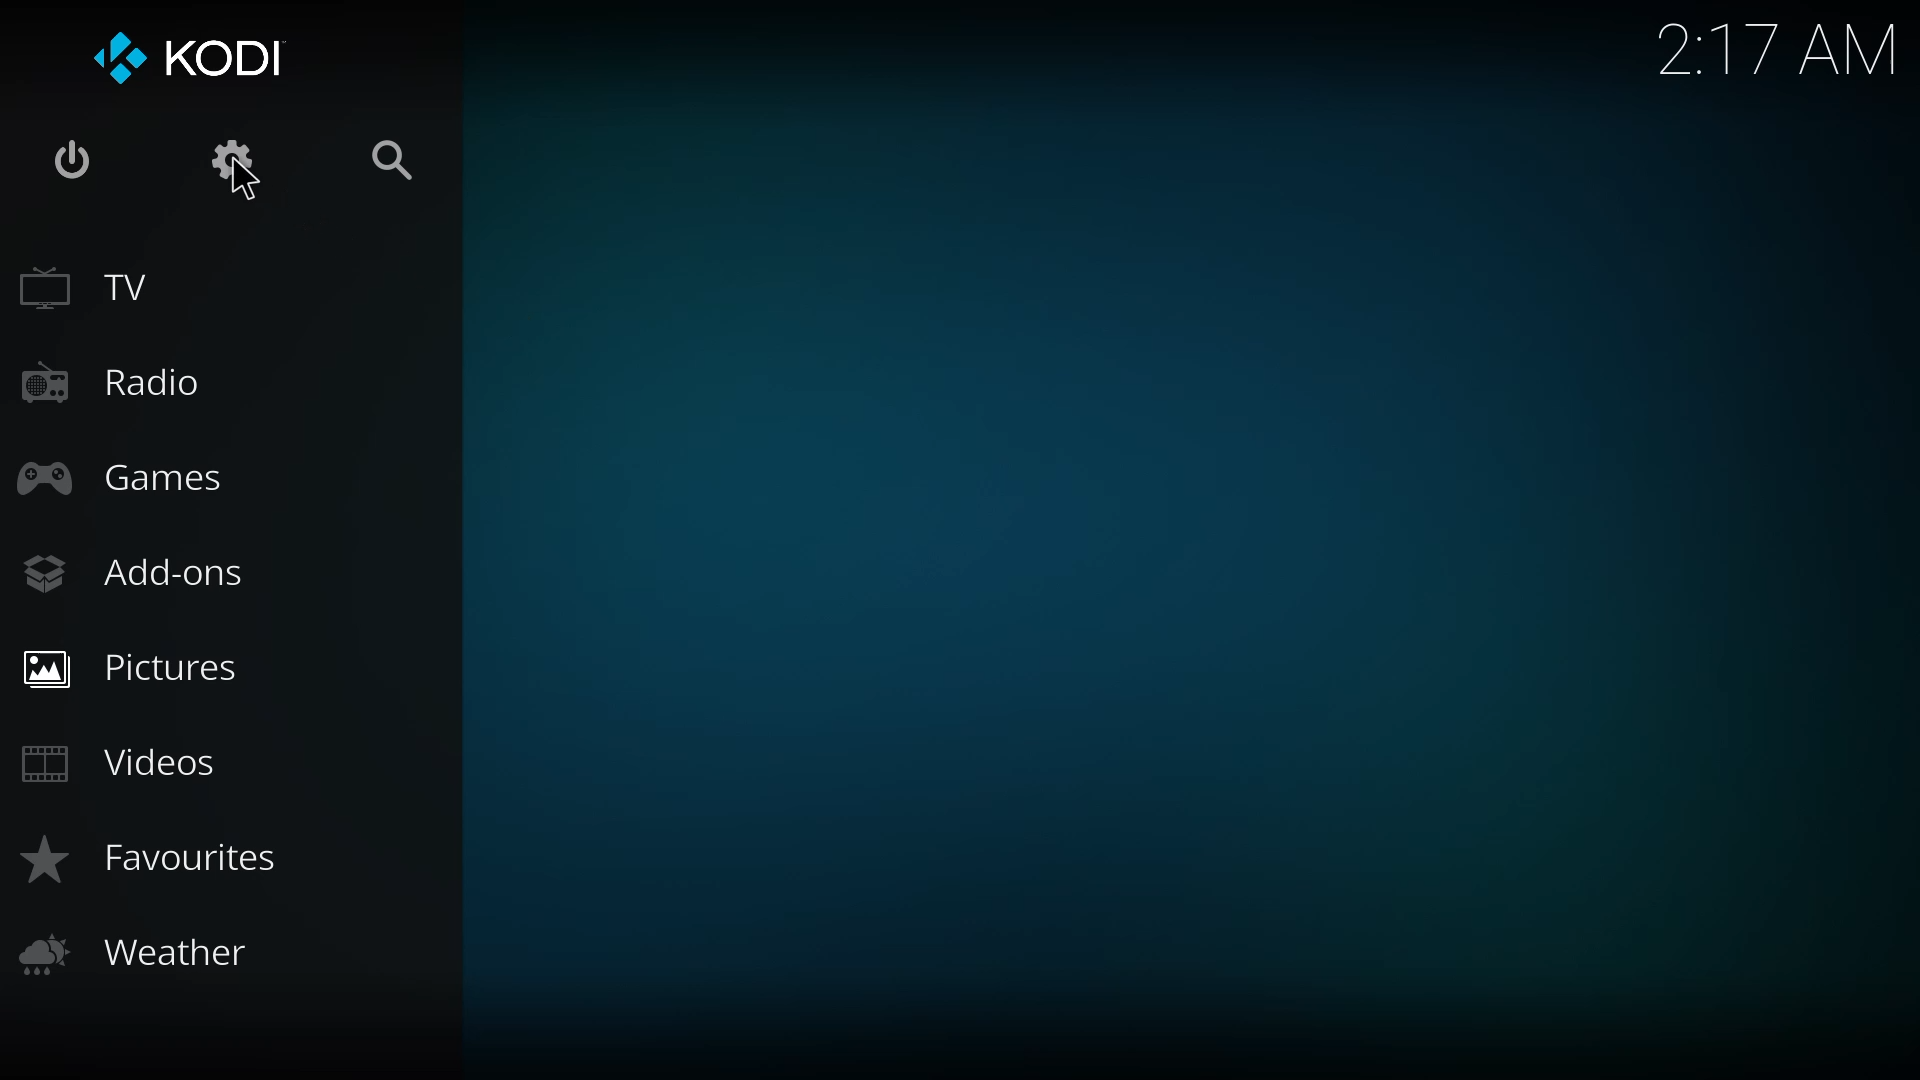 The width and height of the screenshot is (1920, 1080). What do you see at coordinates (145, 668) in the screenshot?
I see `pictures` at bounding box center [145, 668].